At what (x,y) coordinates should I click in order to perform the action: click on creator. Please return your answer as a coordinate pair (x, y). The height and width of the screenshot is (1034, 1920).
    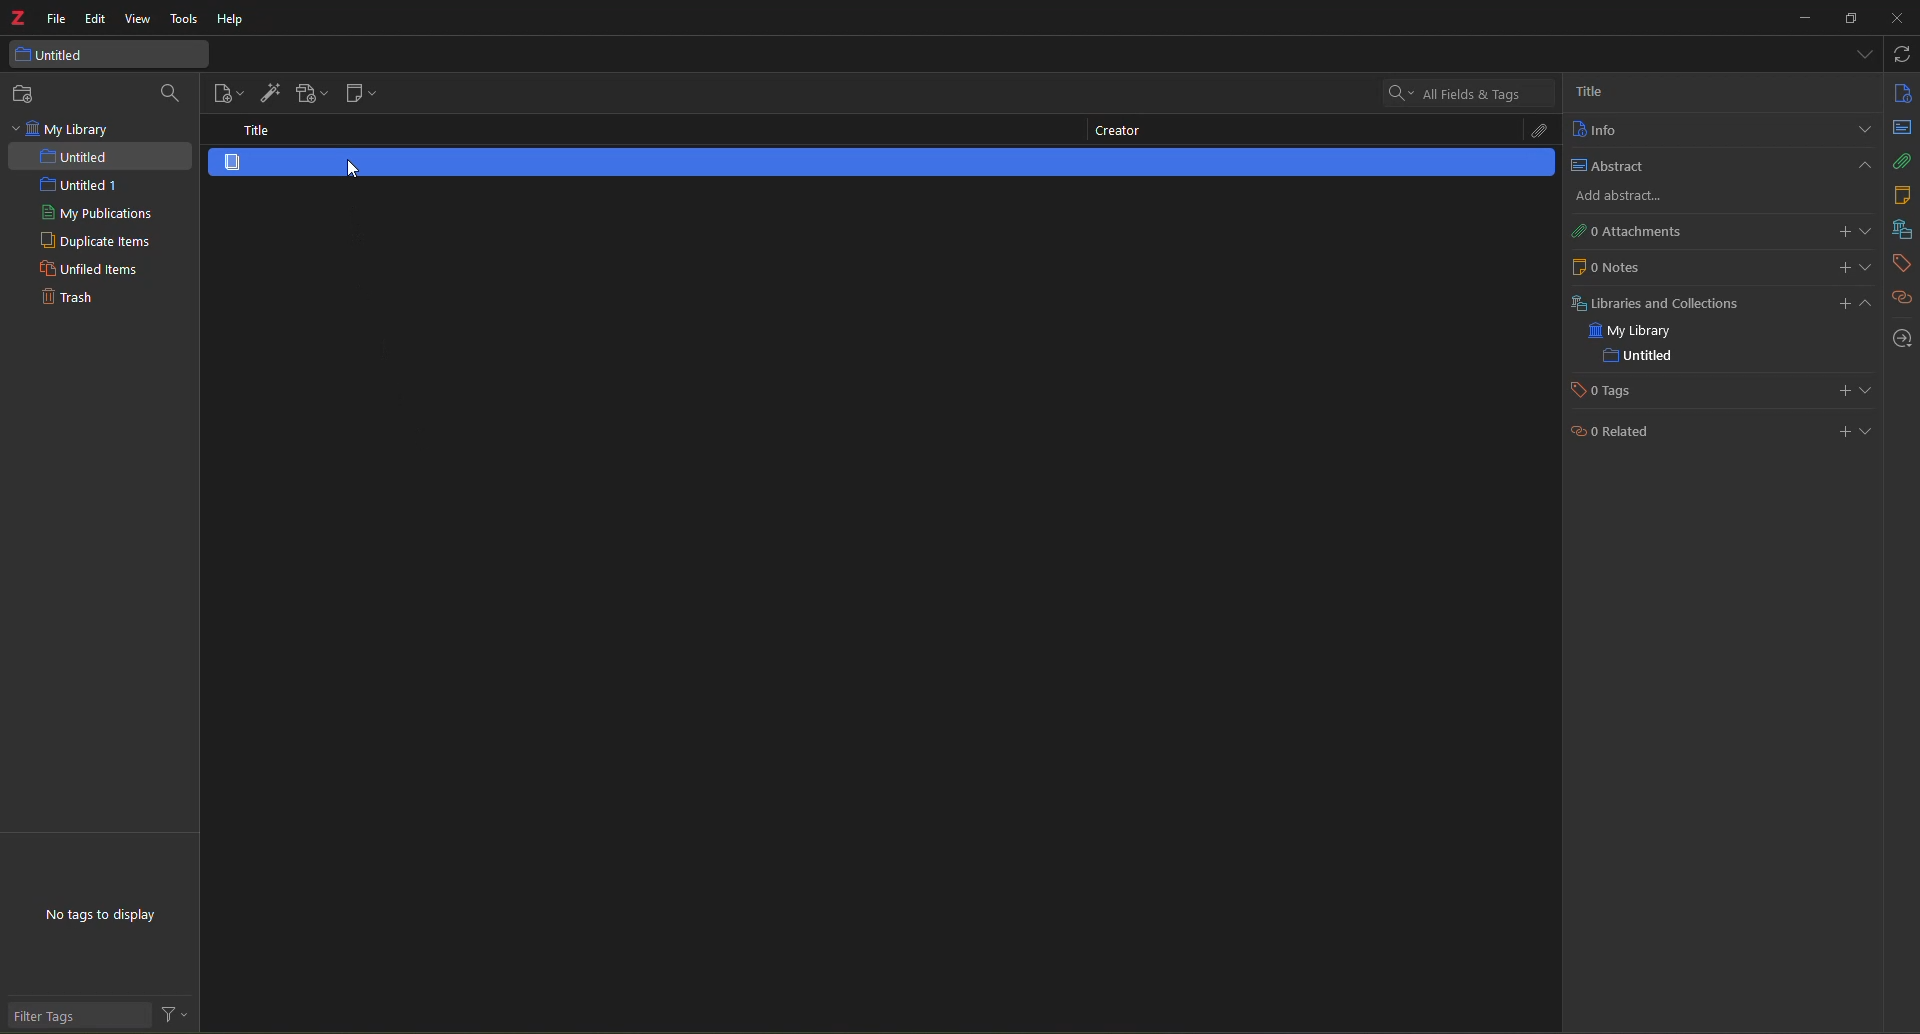
    Looking at the image, I should click on (1115, 133).